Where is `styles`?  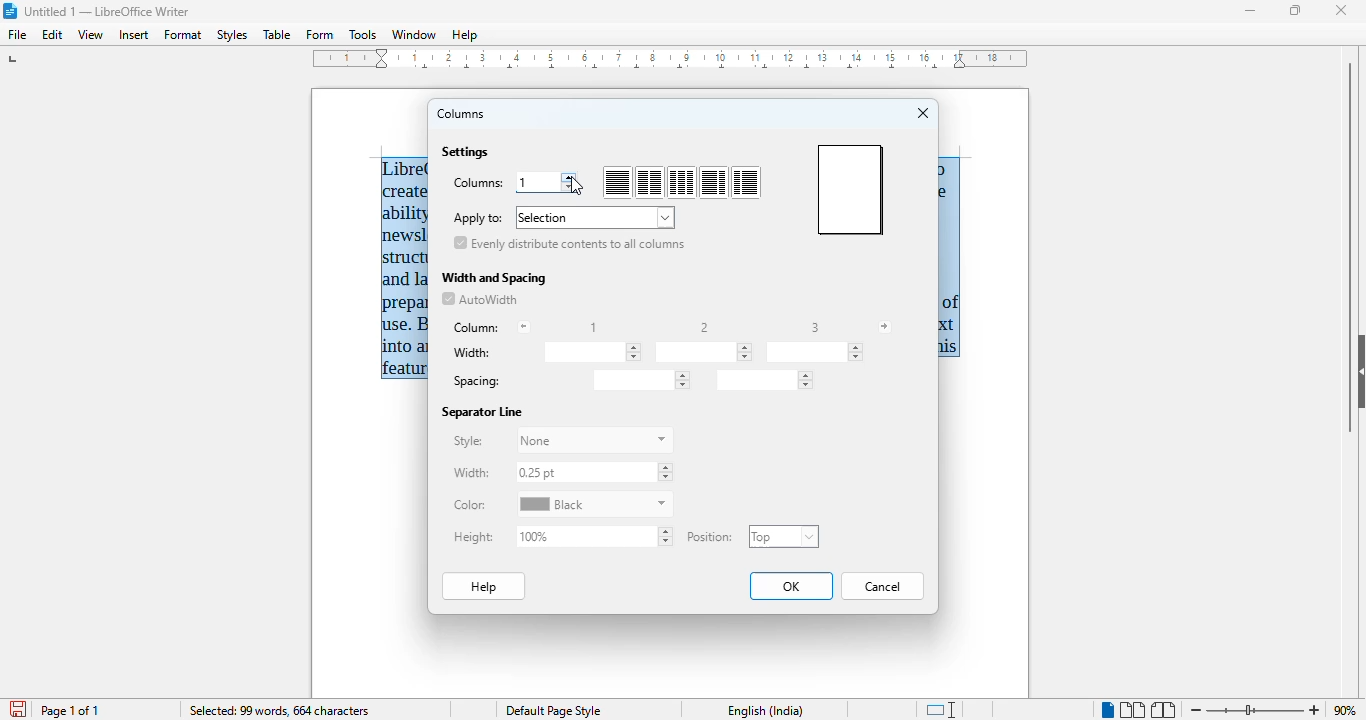 styles is located at coordinates (232, 35).